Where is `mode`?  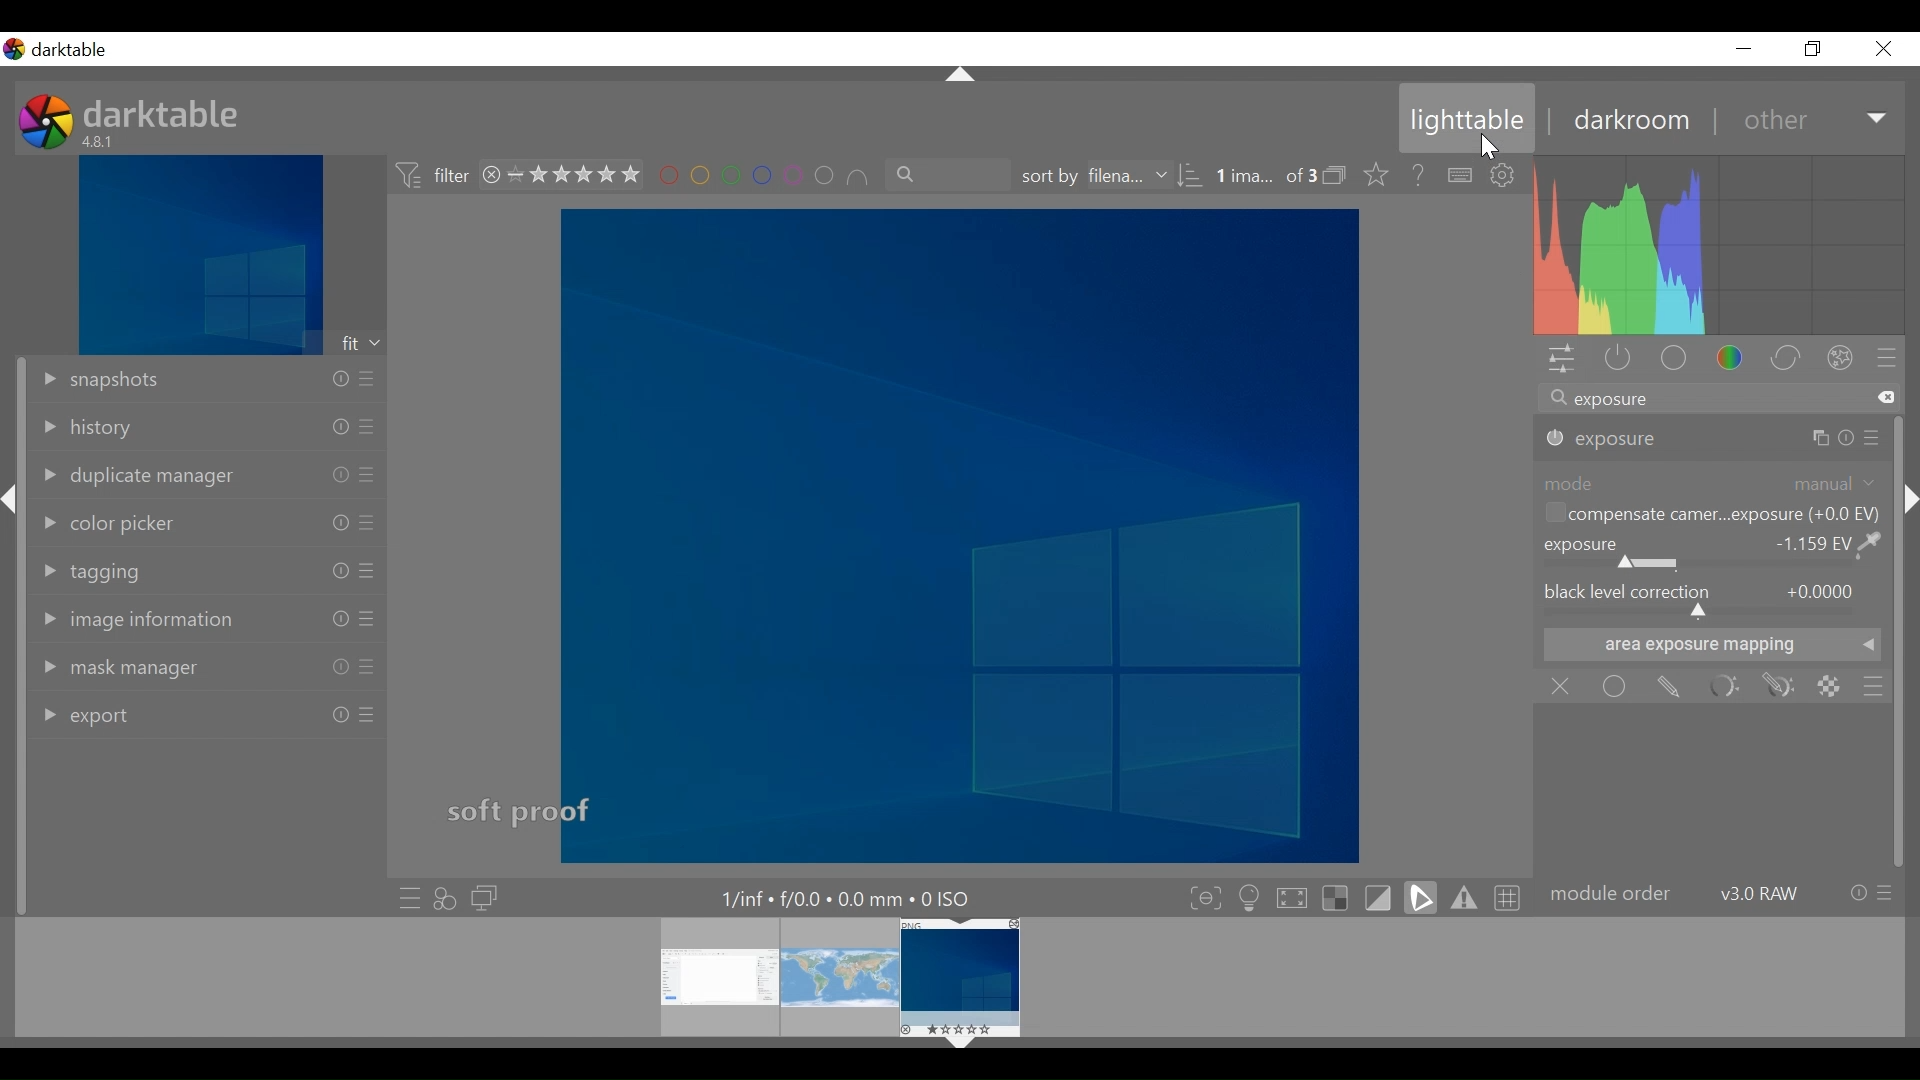
mode is located at coordinates (1570, 481).